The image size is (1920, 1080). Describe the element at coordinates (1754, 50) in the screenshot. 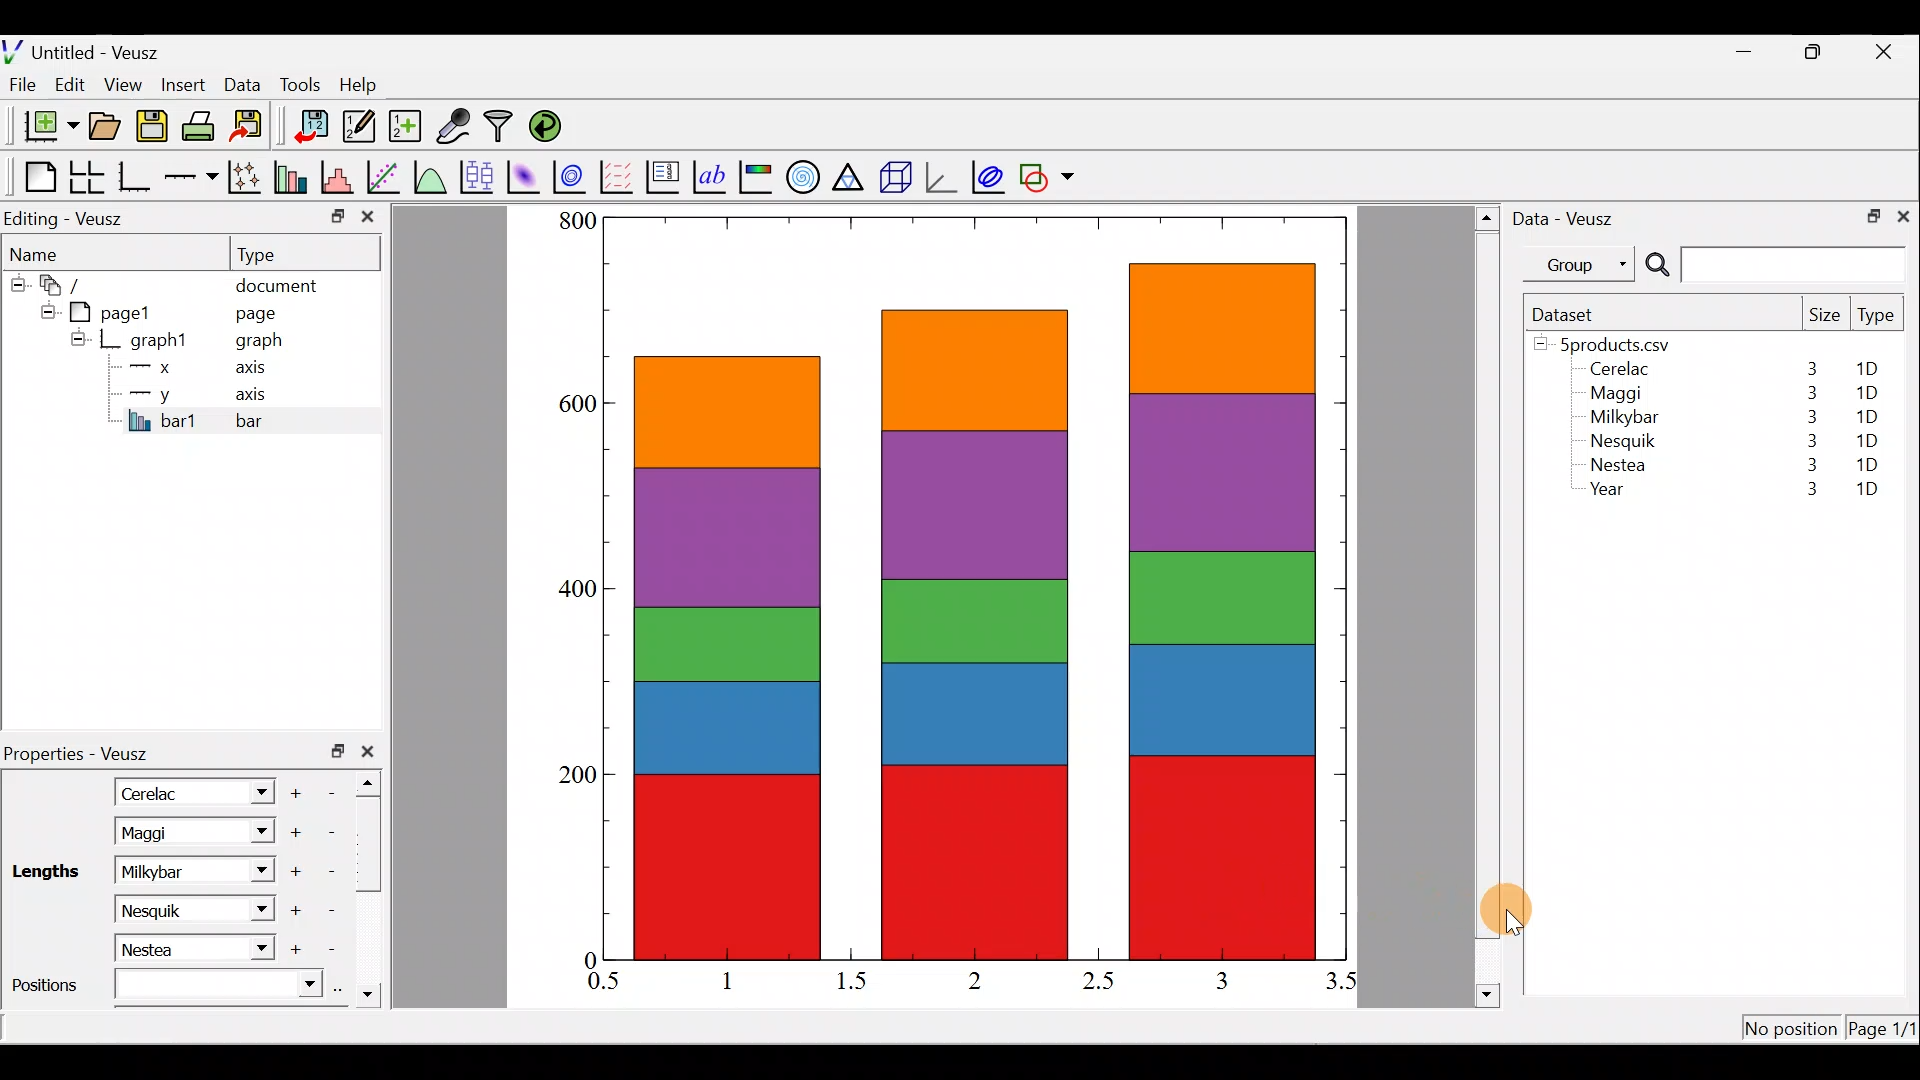

I see `minimize` at that location.